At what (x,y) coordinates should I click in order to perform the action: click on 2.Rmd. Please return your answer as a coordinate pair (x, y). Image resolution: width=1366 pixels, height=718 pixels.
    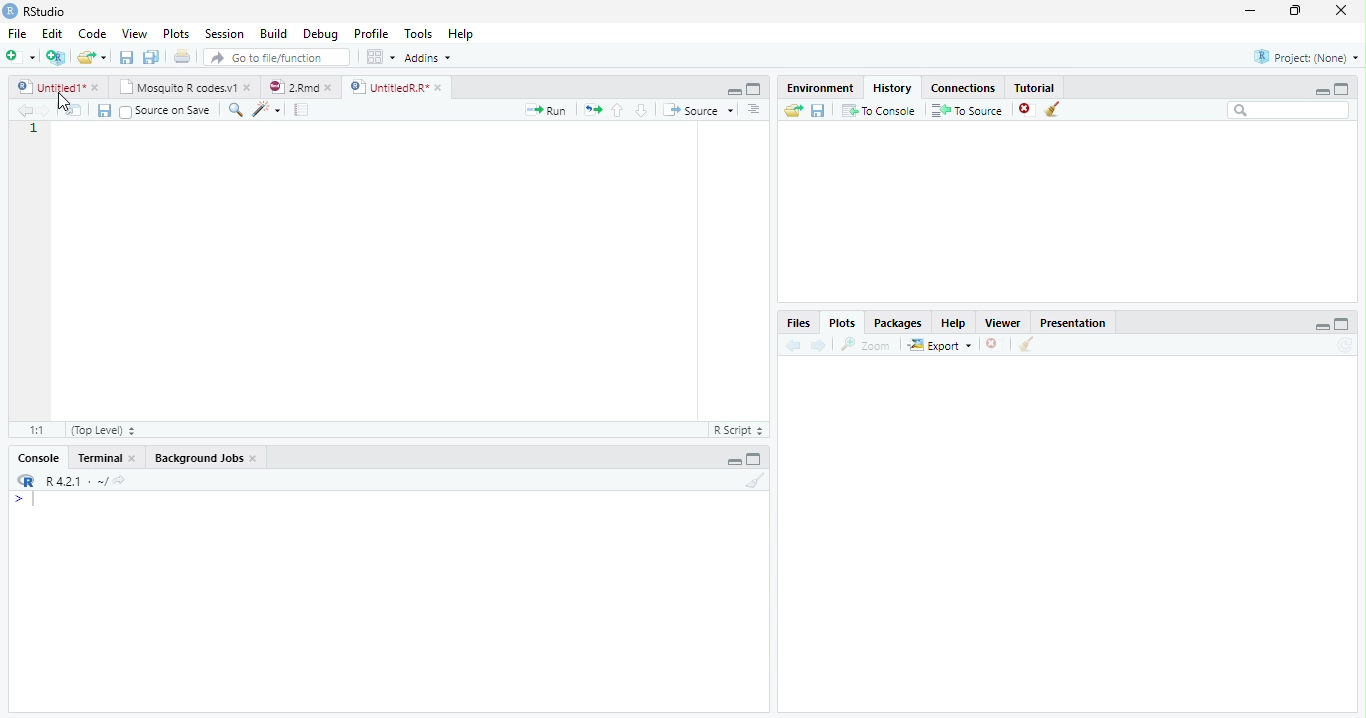
    Looking at the image, I should click on (291, 87).